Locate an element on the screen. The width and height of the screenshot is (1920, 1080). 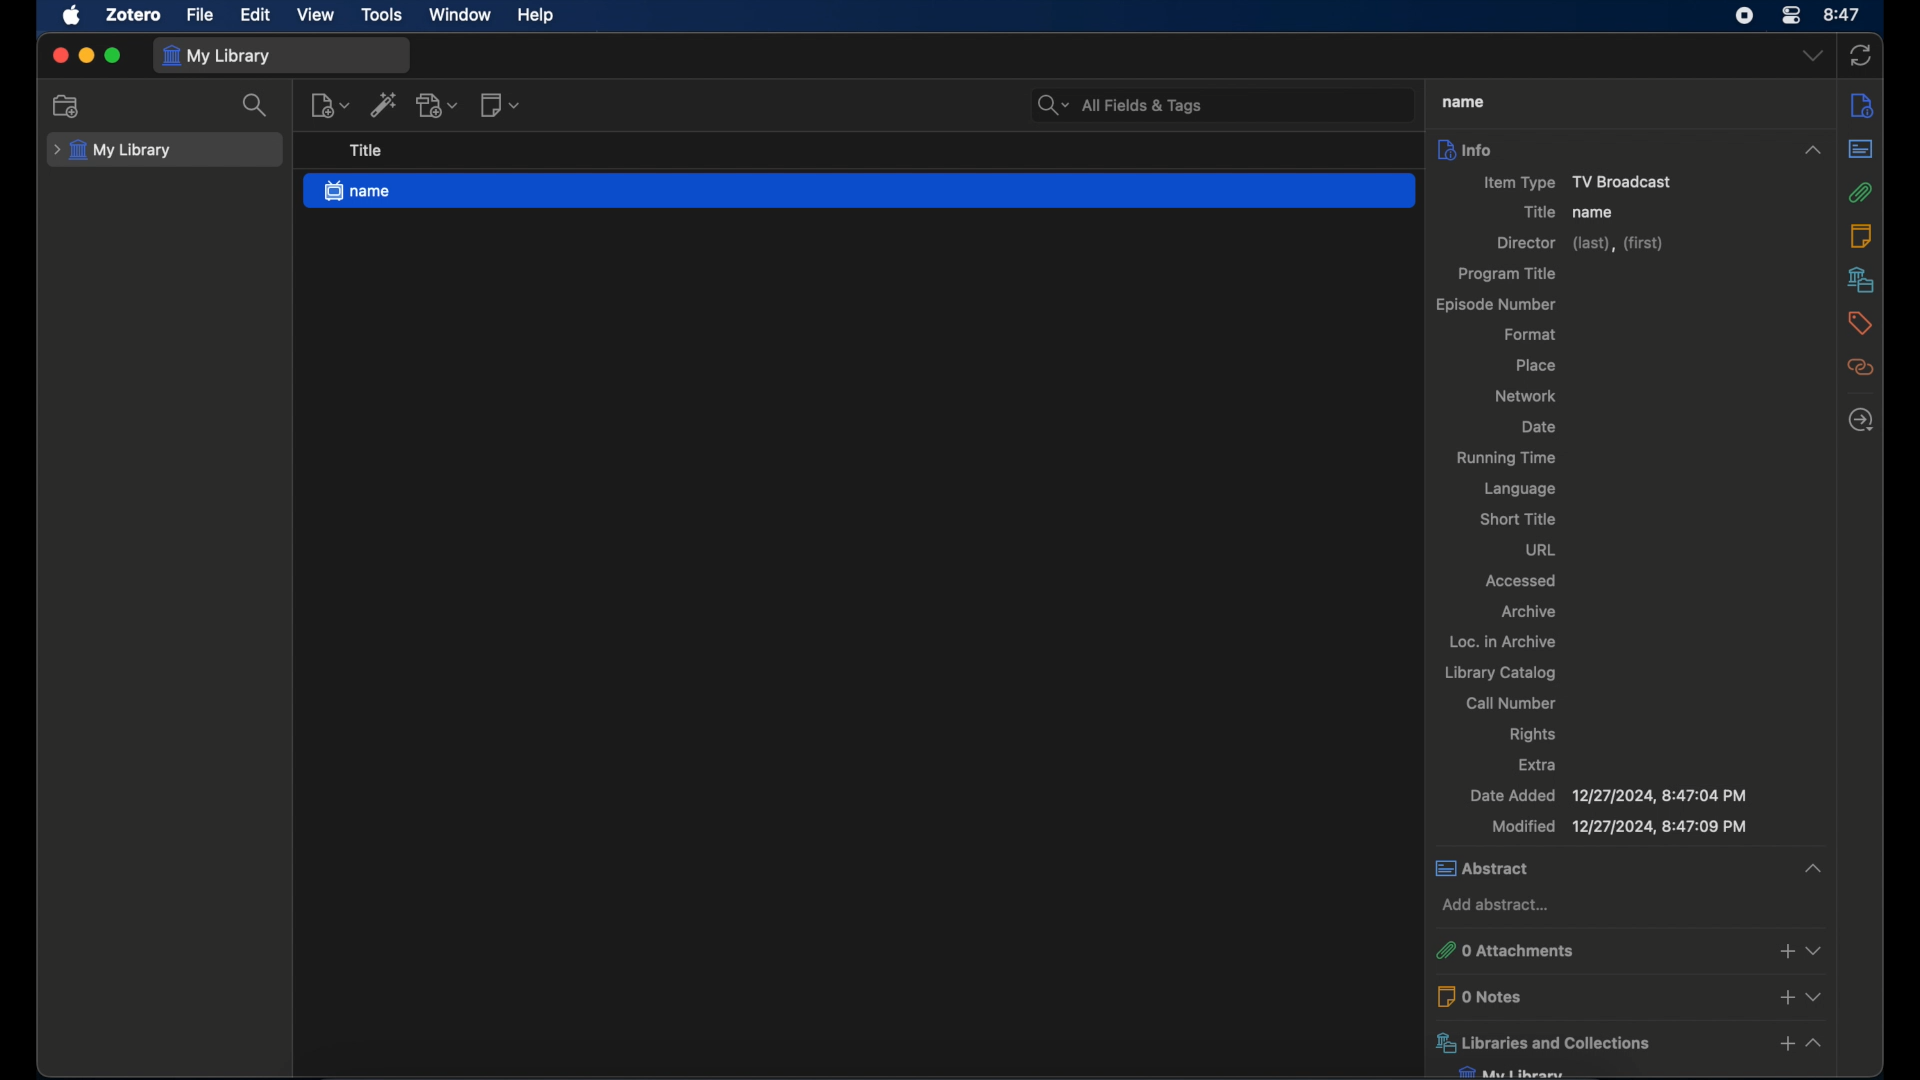
search bar input is located at coordinates (1244, 102).